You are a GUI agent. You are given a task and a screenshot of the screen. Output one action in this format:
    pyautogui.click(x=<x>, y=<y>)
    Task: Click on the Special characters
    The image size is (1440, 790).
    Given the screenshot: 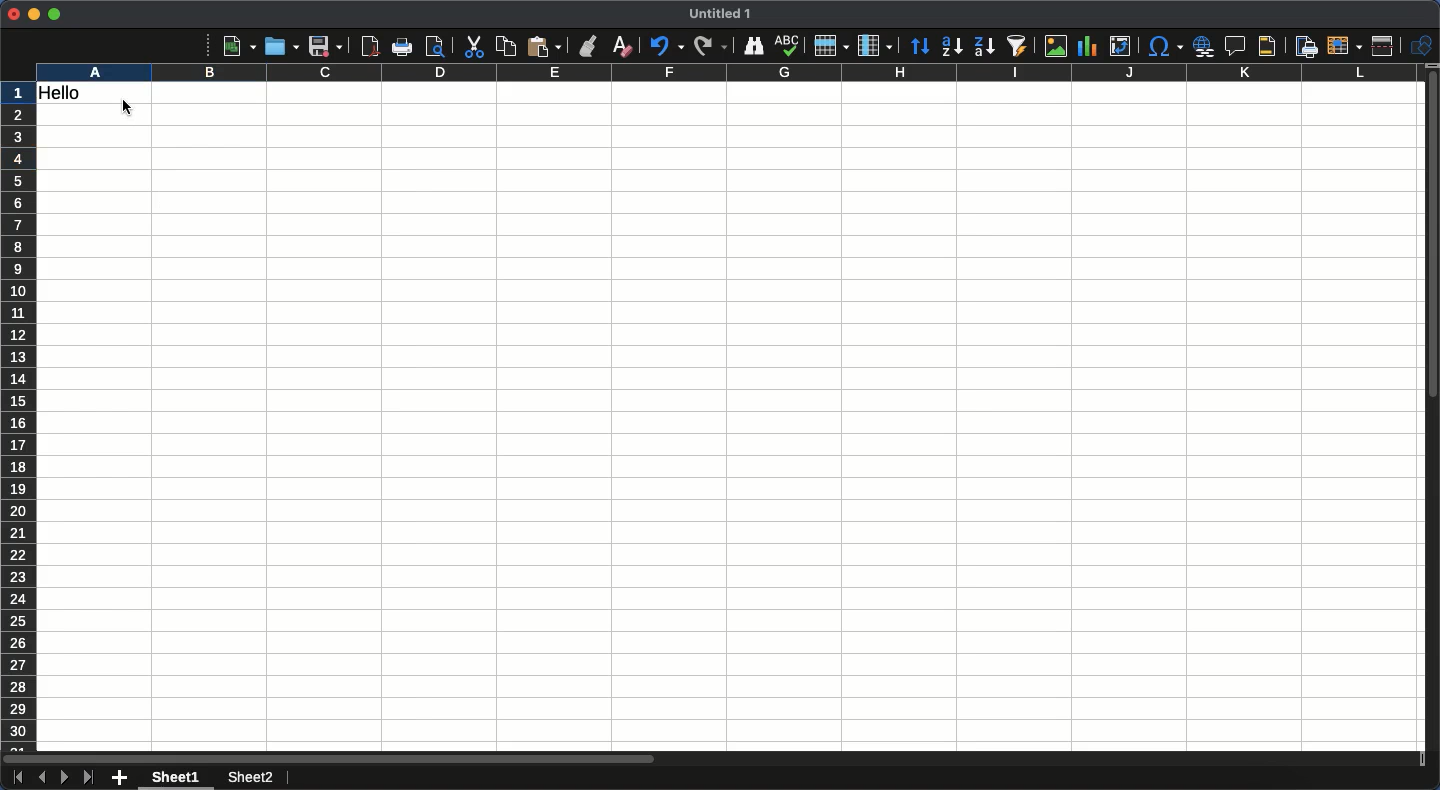 What is the action you would take?
    pyautogui.click(x=1164, y=46)
    